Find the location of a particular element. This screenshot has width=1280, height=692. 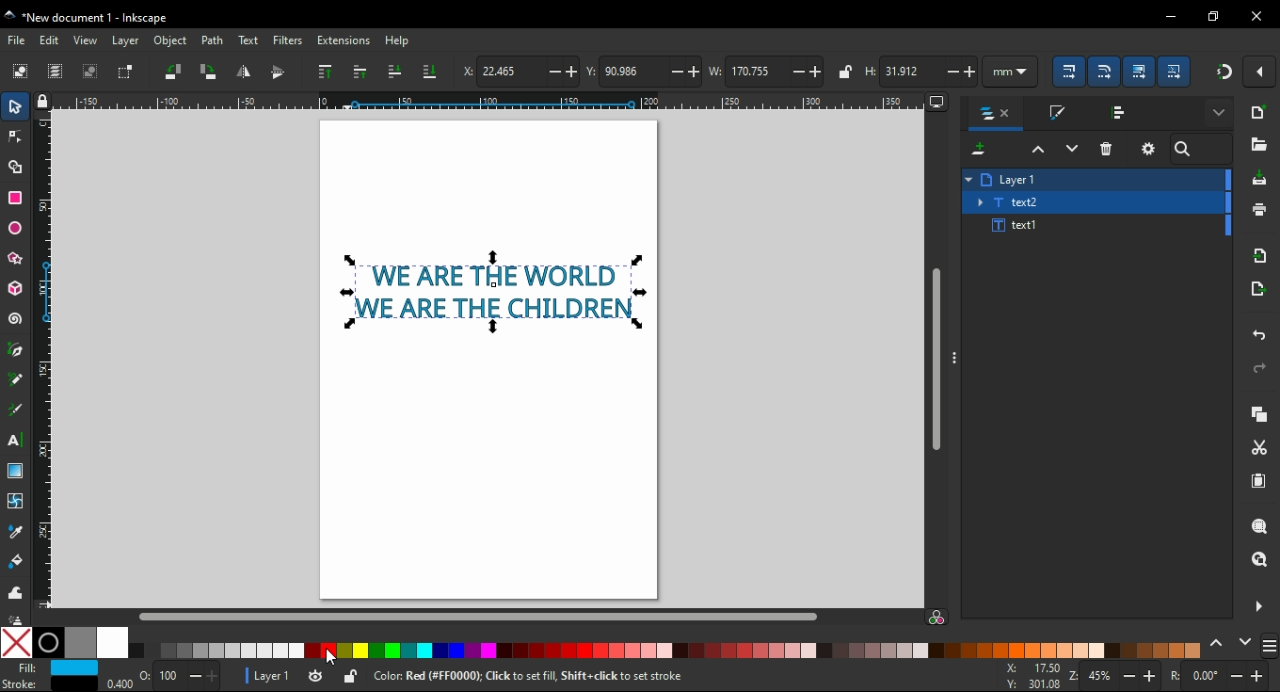

filters is located at coordinates (289, 41).